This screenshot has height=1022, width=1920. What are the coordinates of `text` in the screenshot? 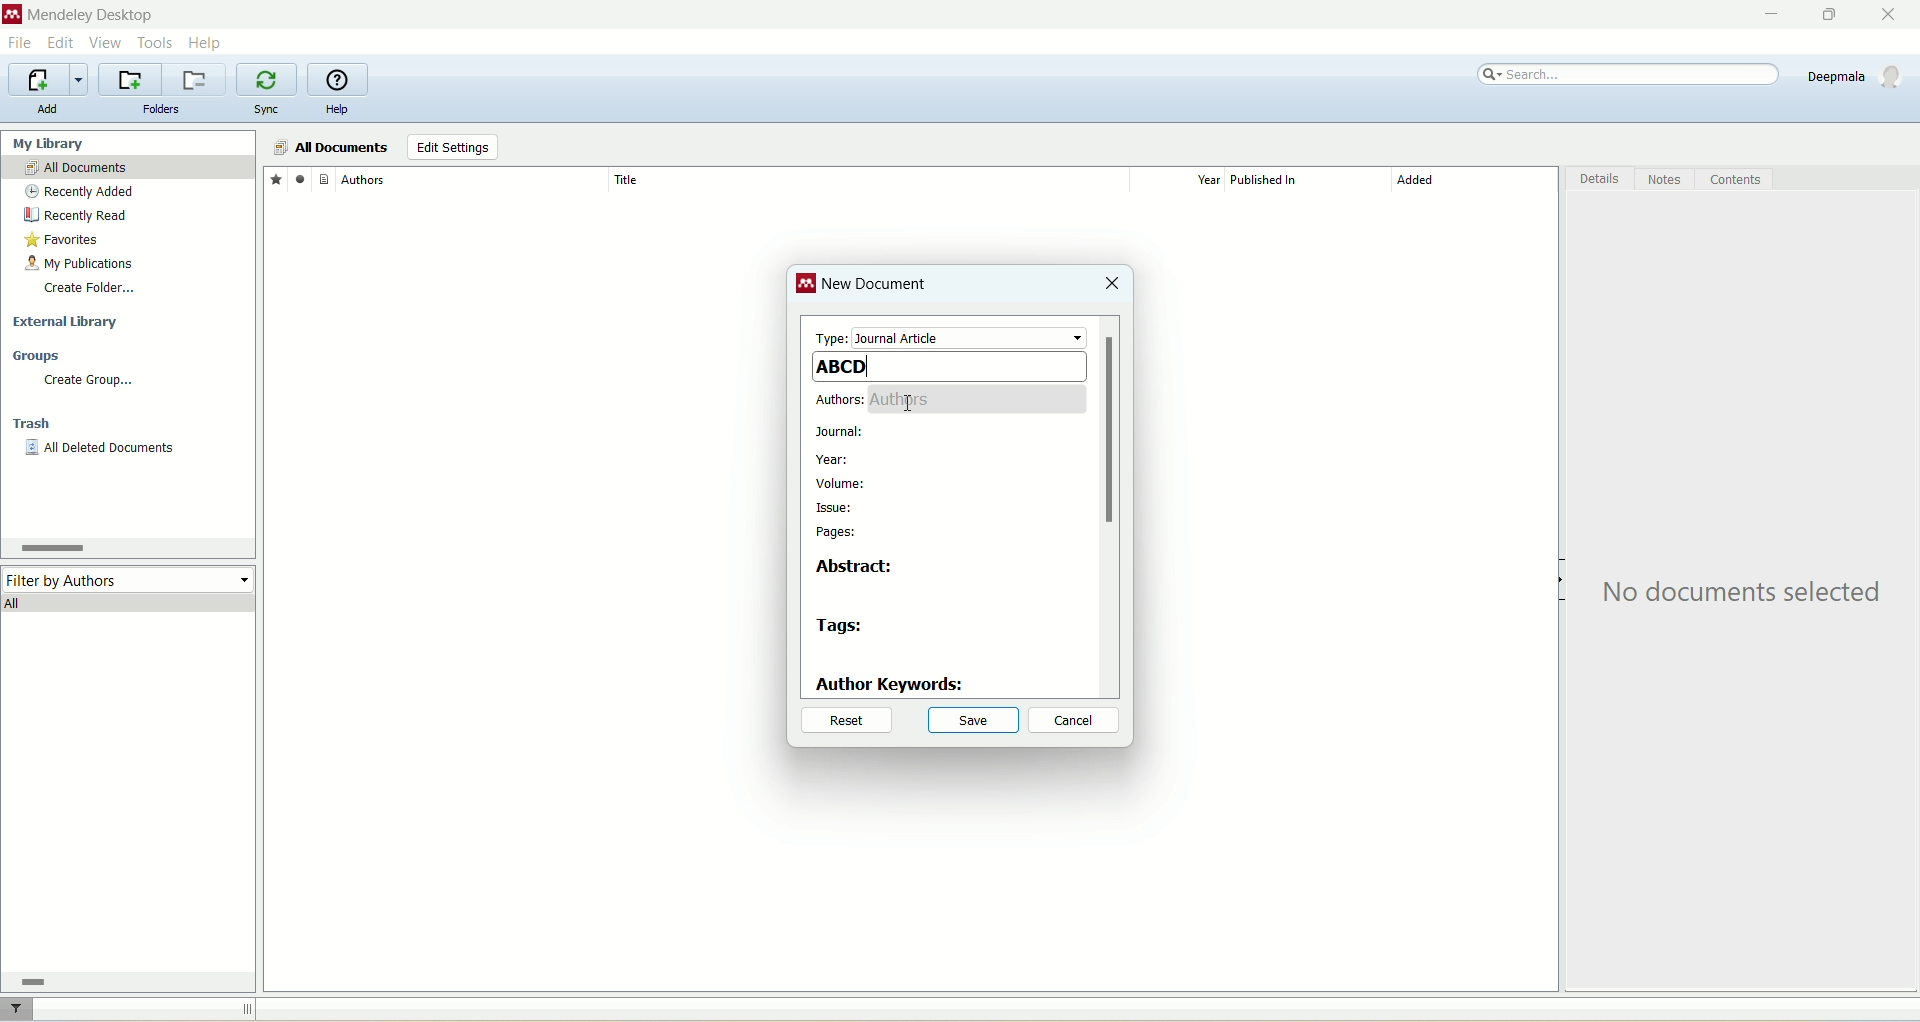 It's located at (1747, 593).